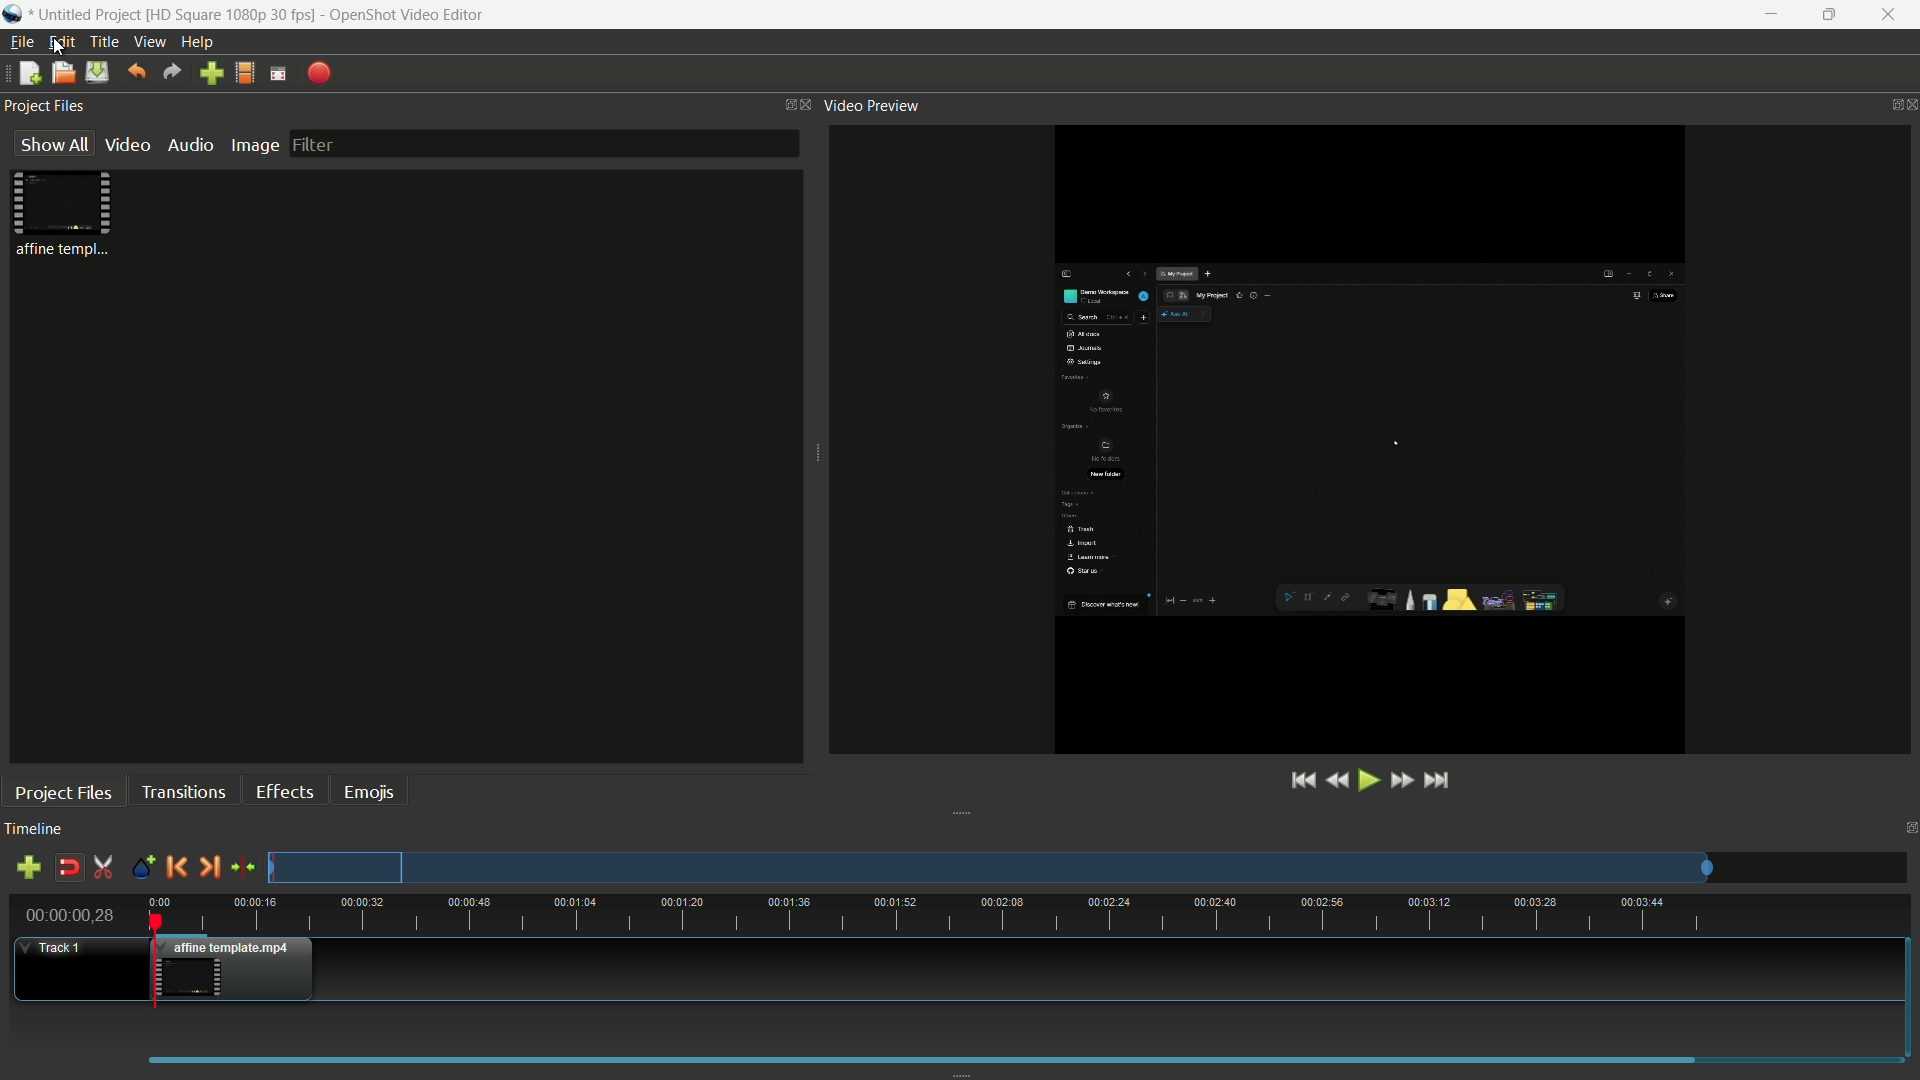 This screenshot has width=1920, height=1080. Describe the element at coordinates (1908, 105) in the screenshot. I see `close video preview` at that location.